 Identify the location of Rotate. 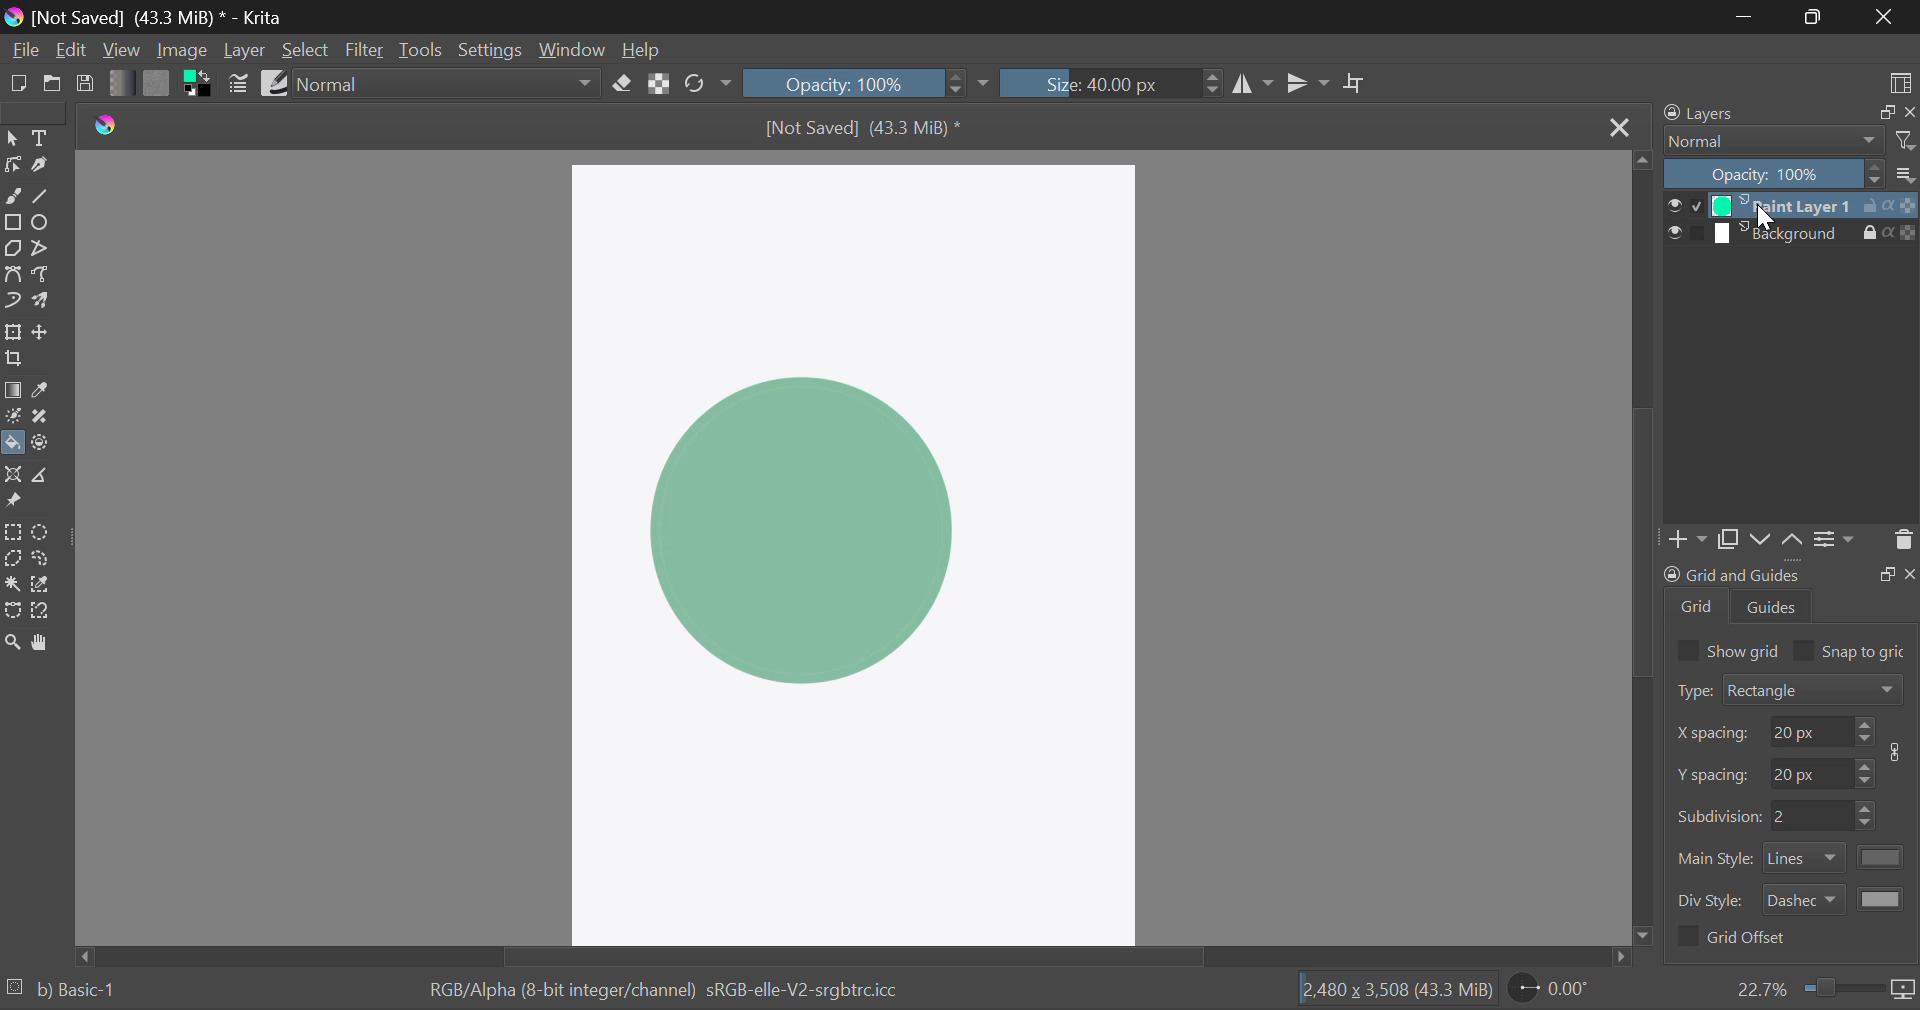
(708, 84).